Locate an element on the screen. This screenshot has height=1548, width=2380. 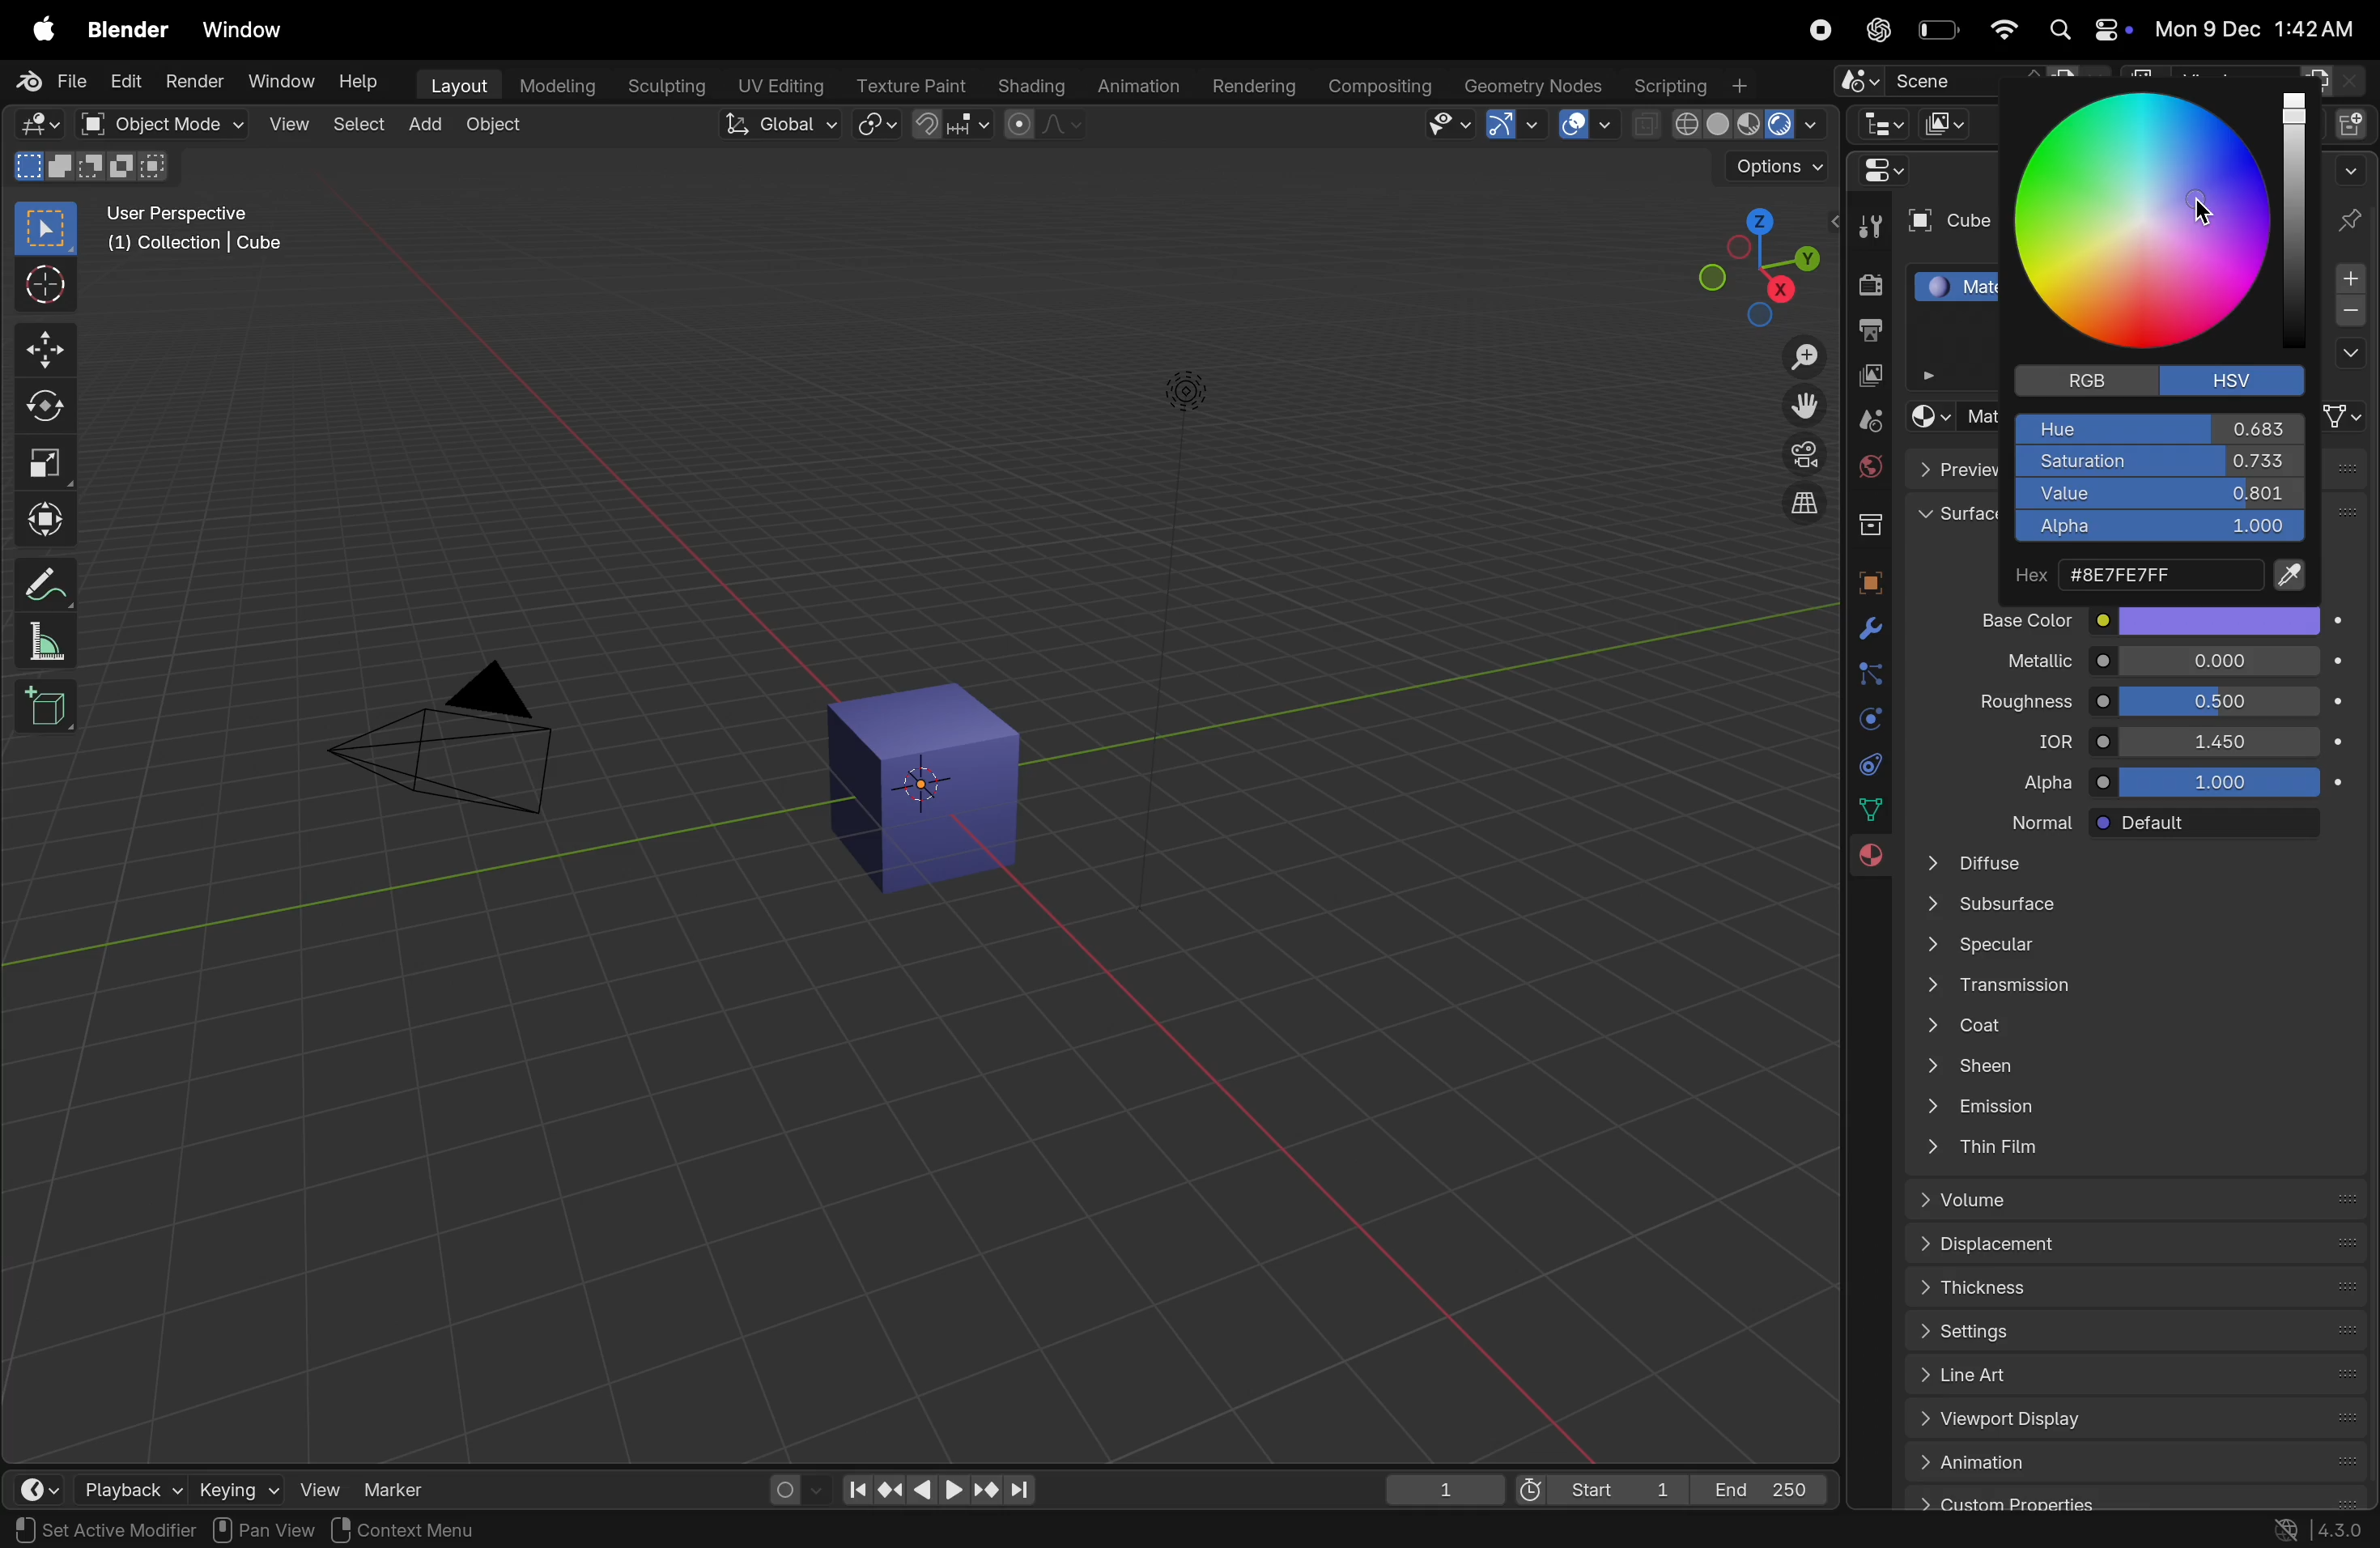
cursor is located at coordinates (2208, 212).